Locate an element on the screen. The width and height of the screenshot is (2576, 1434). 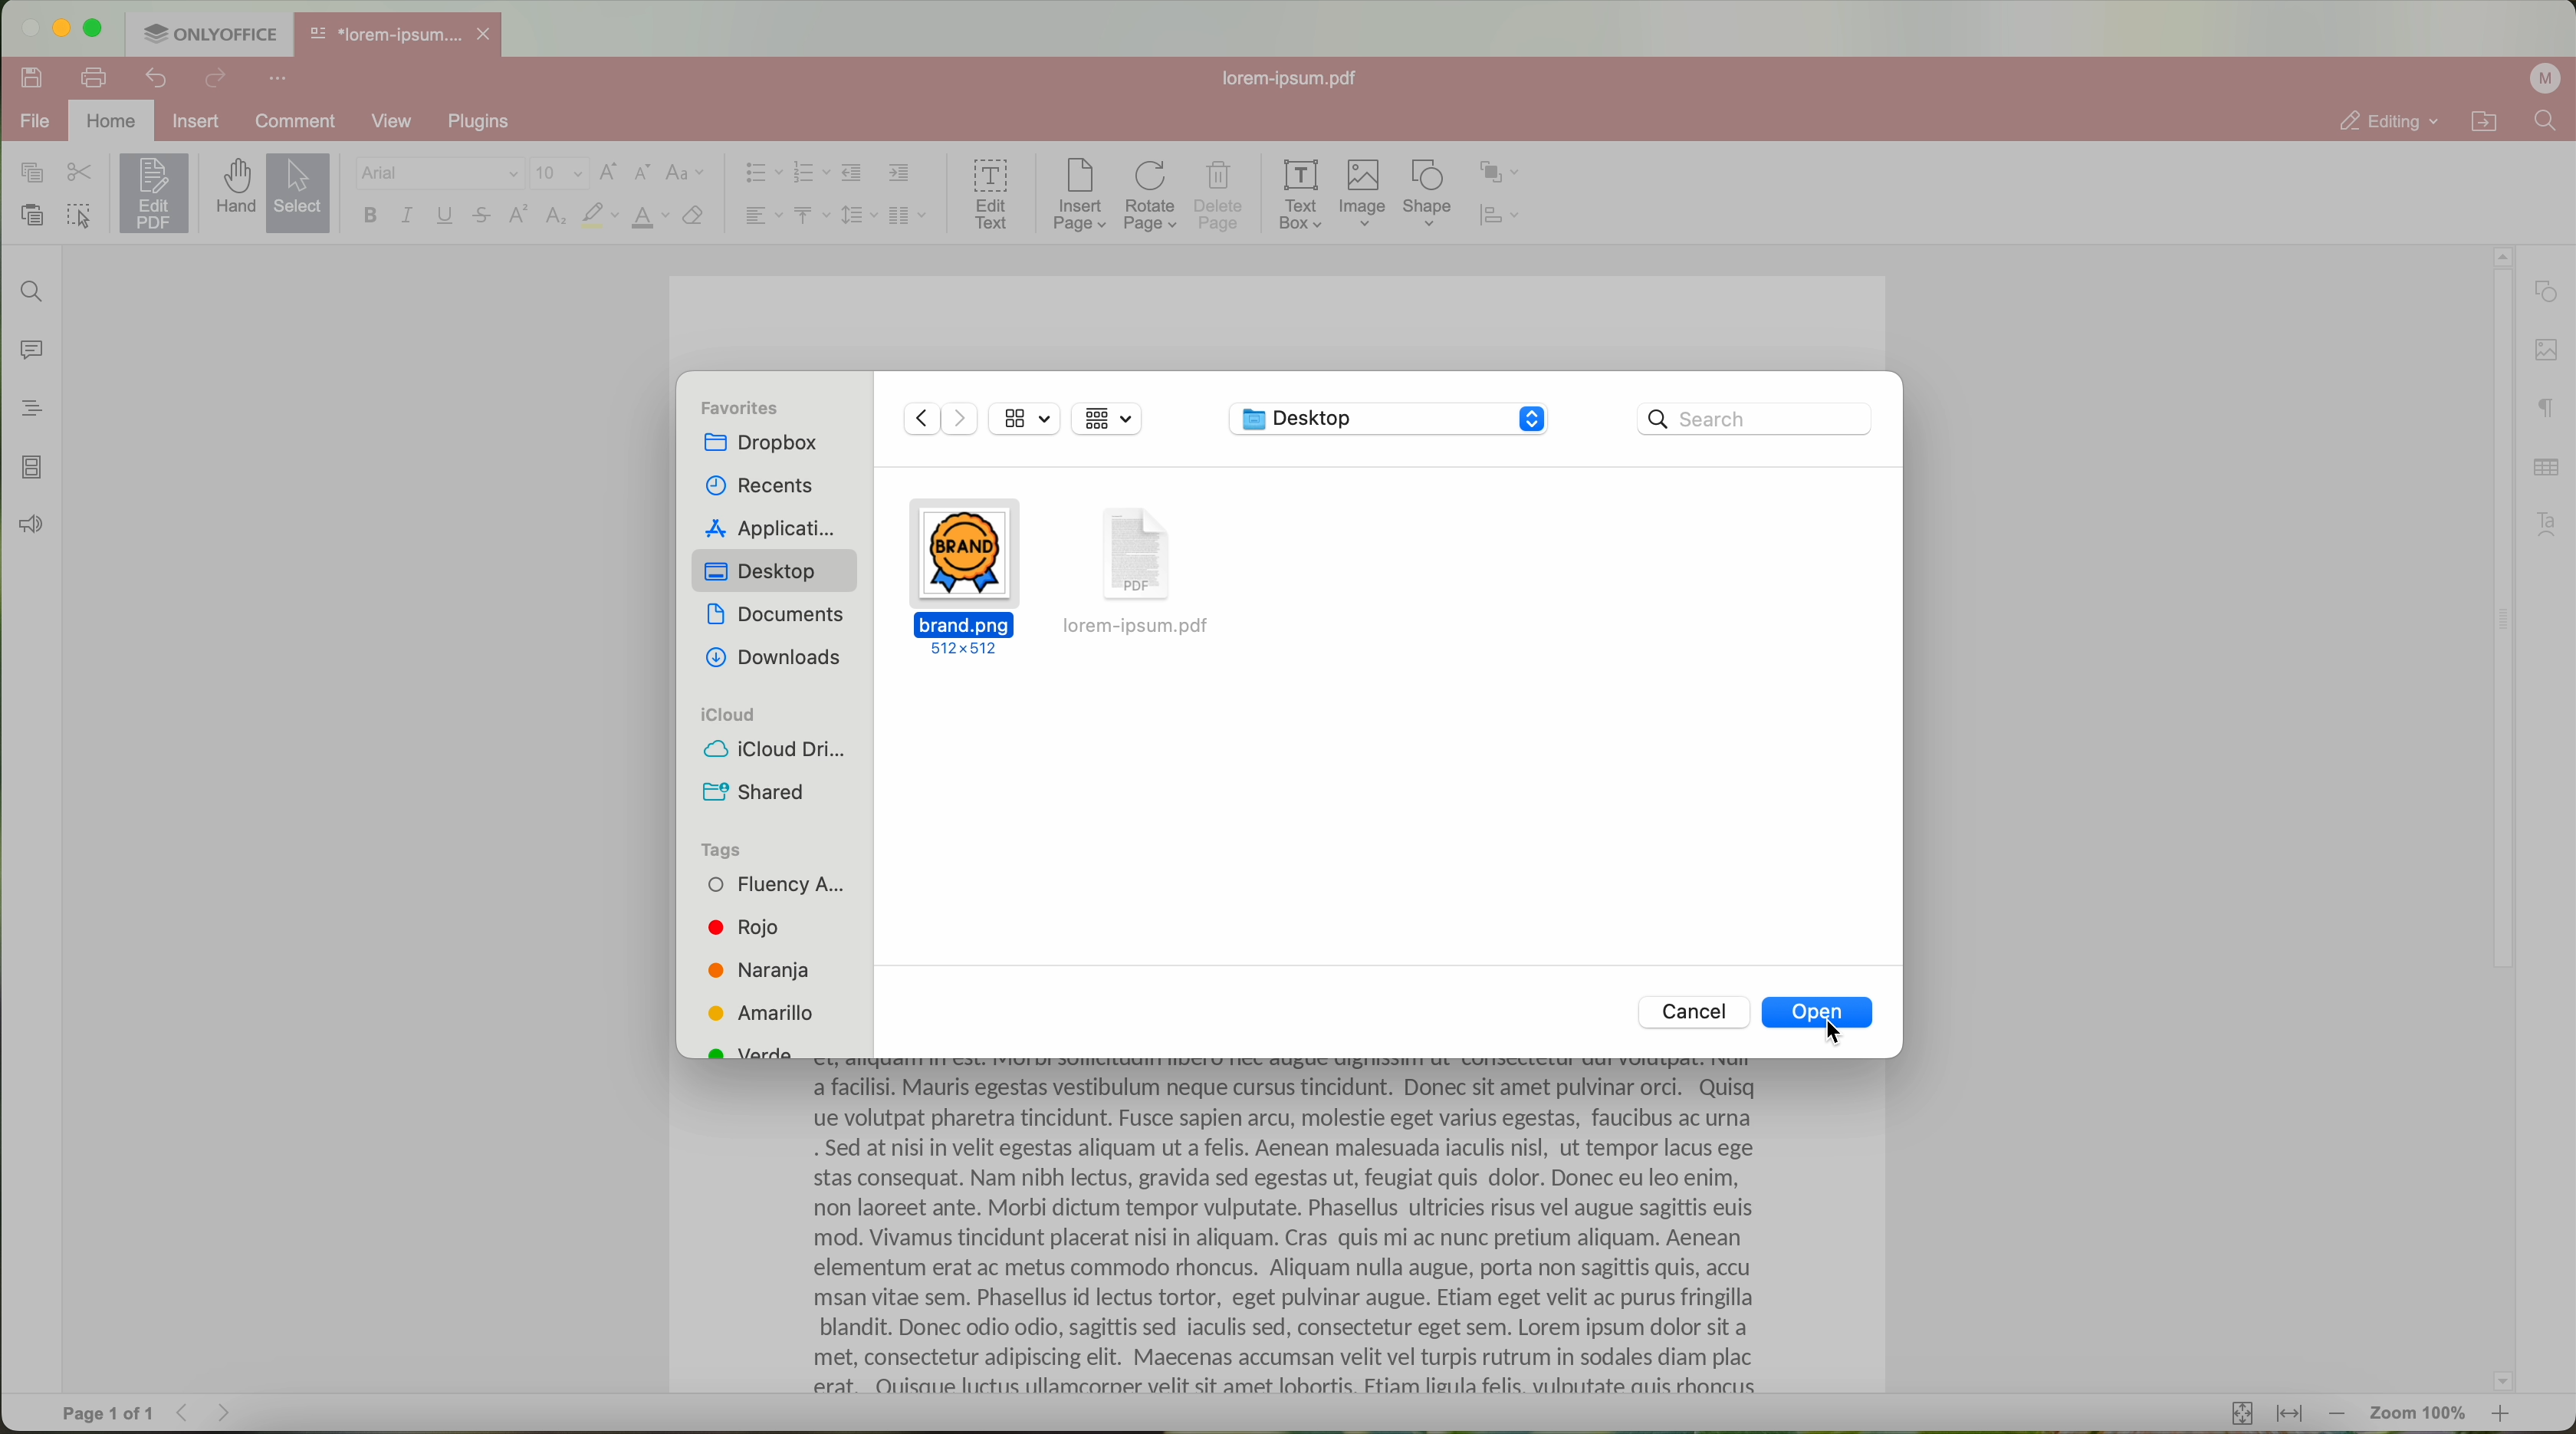
more options is located at coordinates (282, 76).